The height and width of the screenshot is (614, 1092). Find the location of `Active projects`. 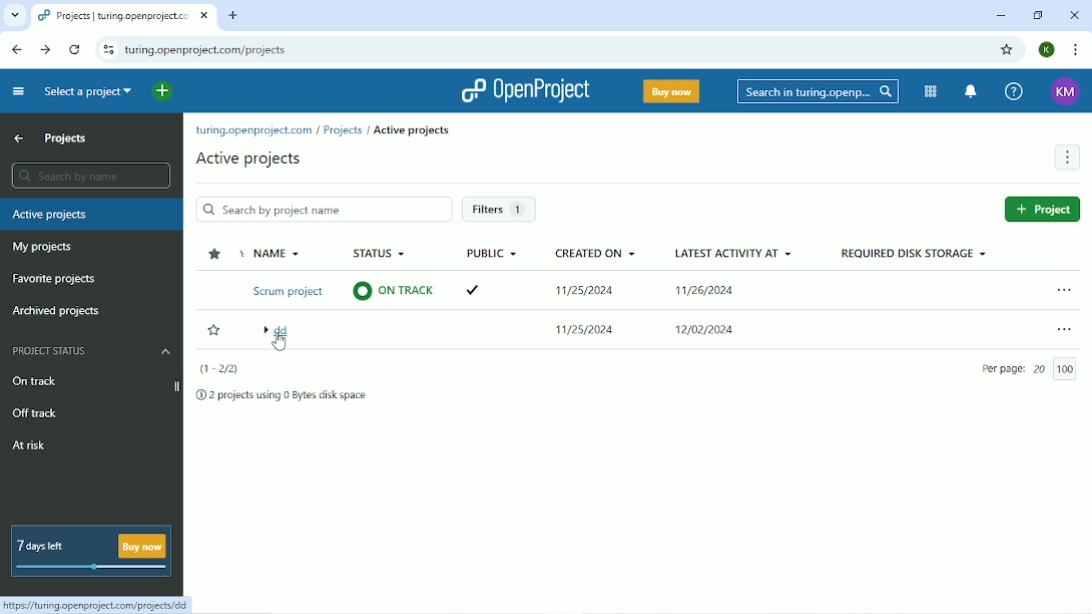

Active projects is located at coordinates (413, 129).